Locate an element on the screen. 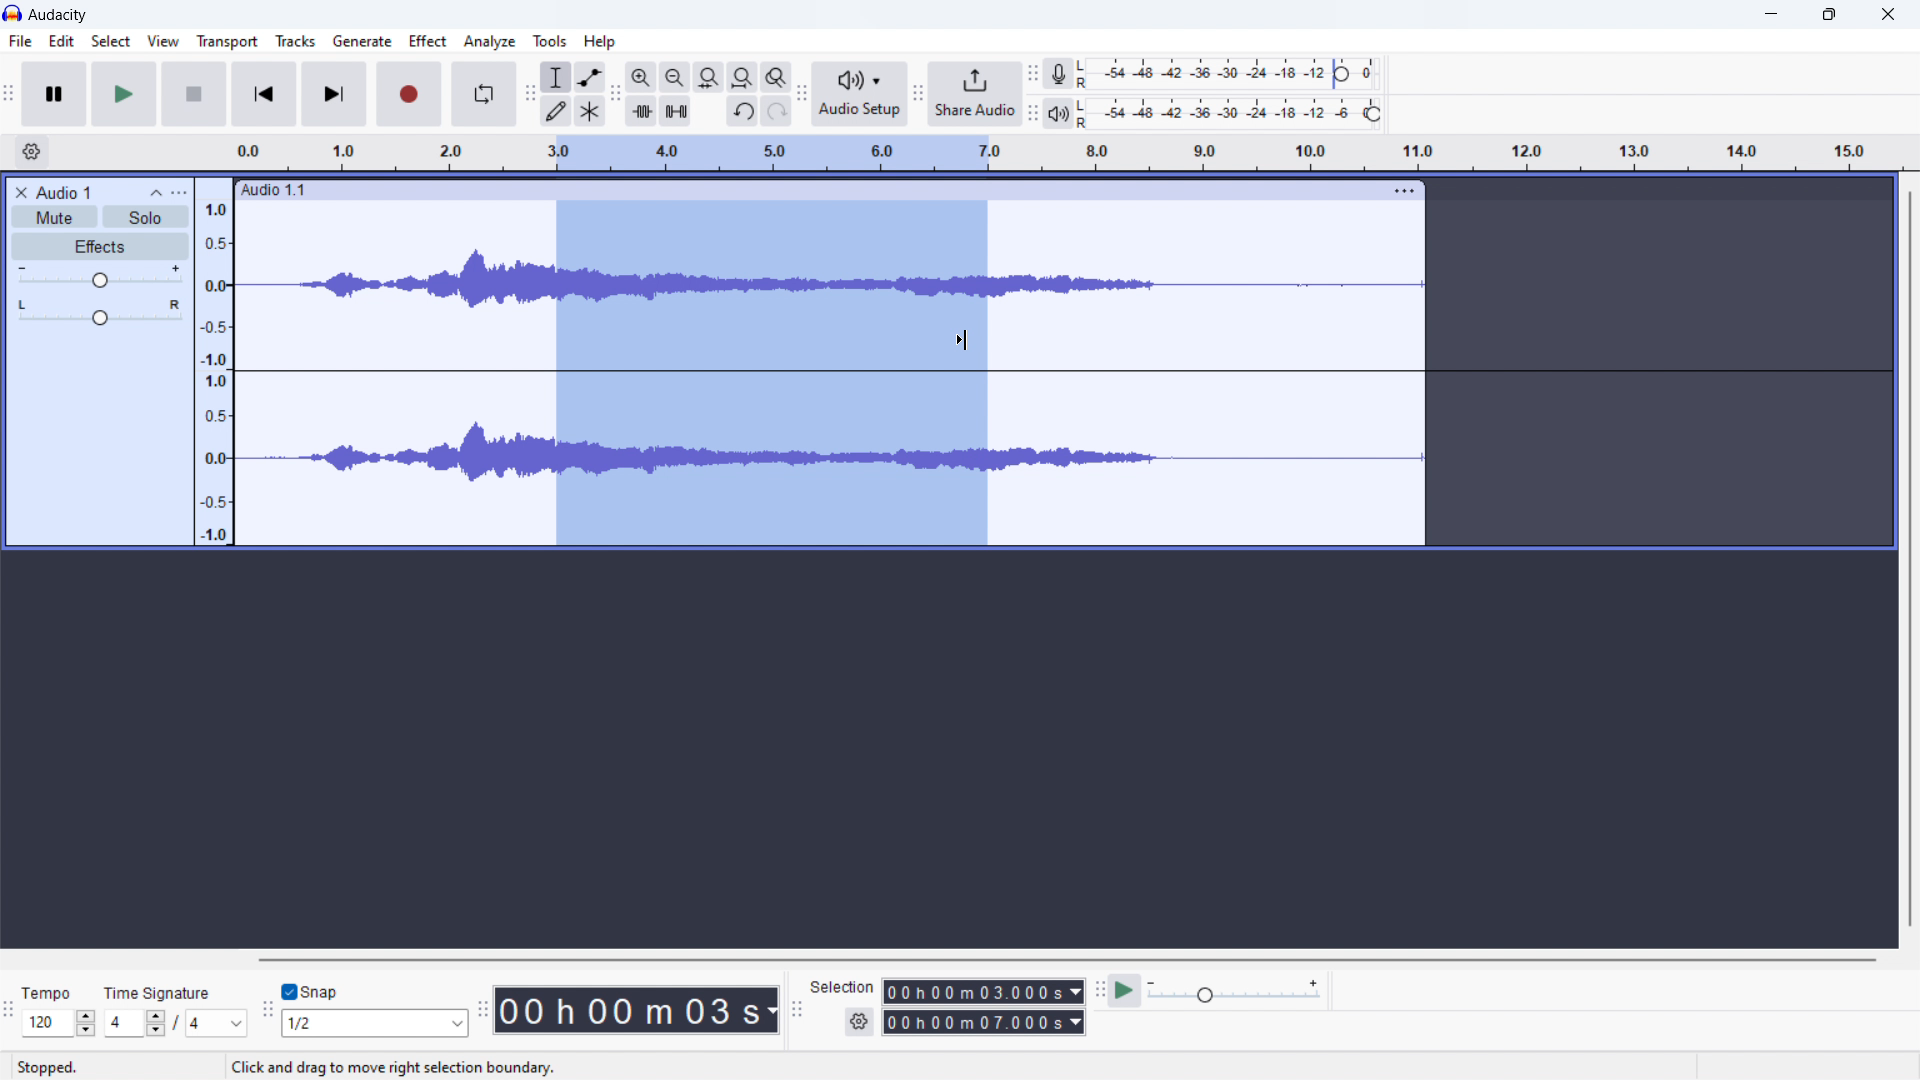 The width and height of the screenshot is (1920, 1080). 120 is located at coordinates (59, 1023).